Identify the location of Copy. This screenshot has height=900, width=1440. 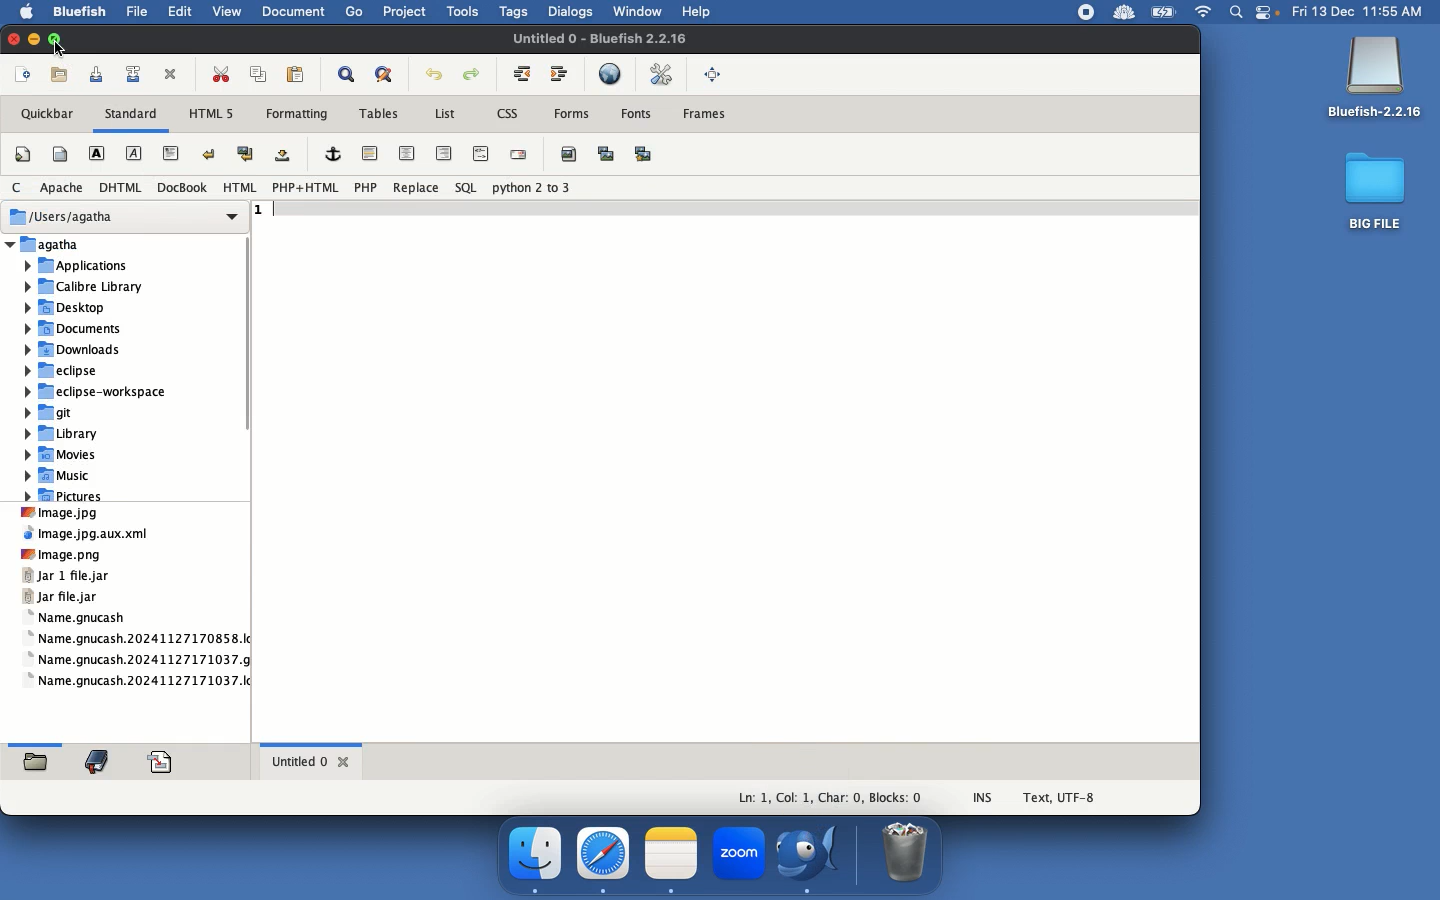
(260, 74).